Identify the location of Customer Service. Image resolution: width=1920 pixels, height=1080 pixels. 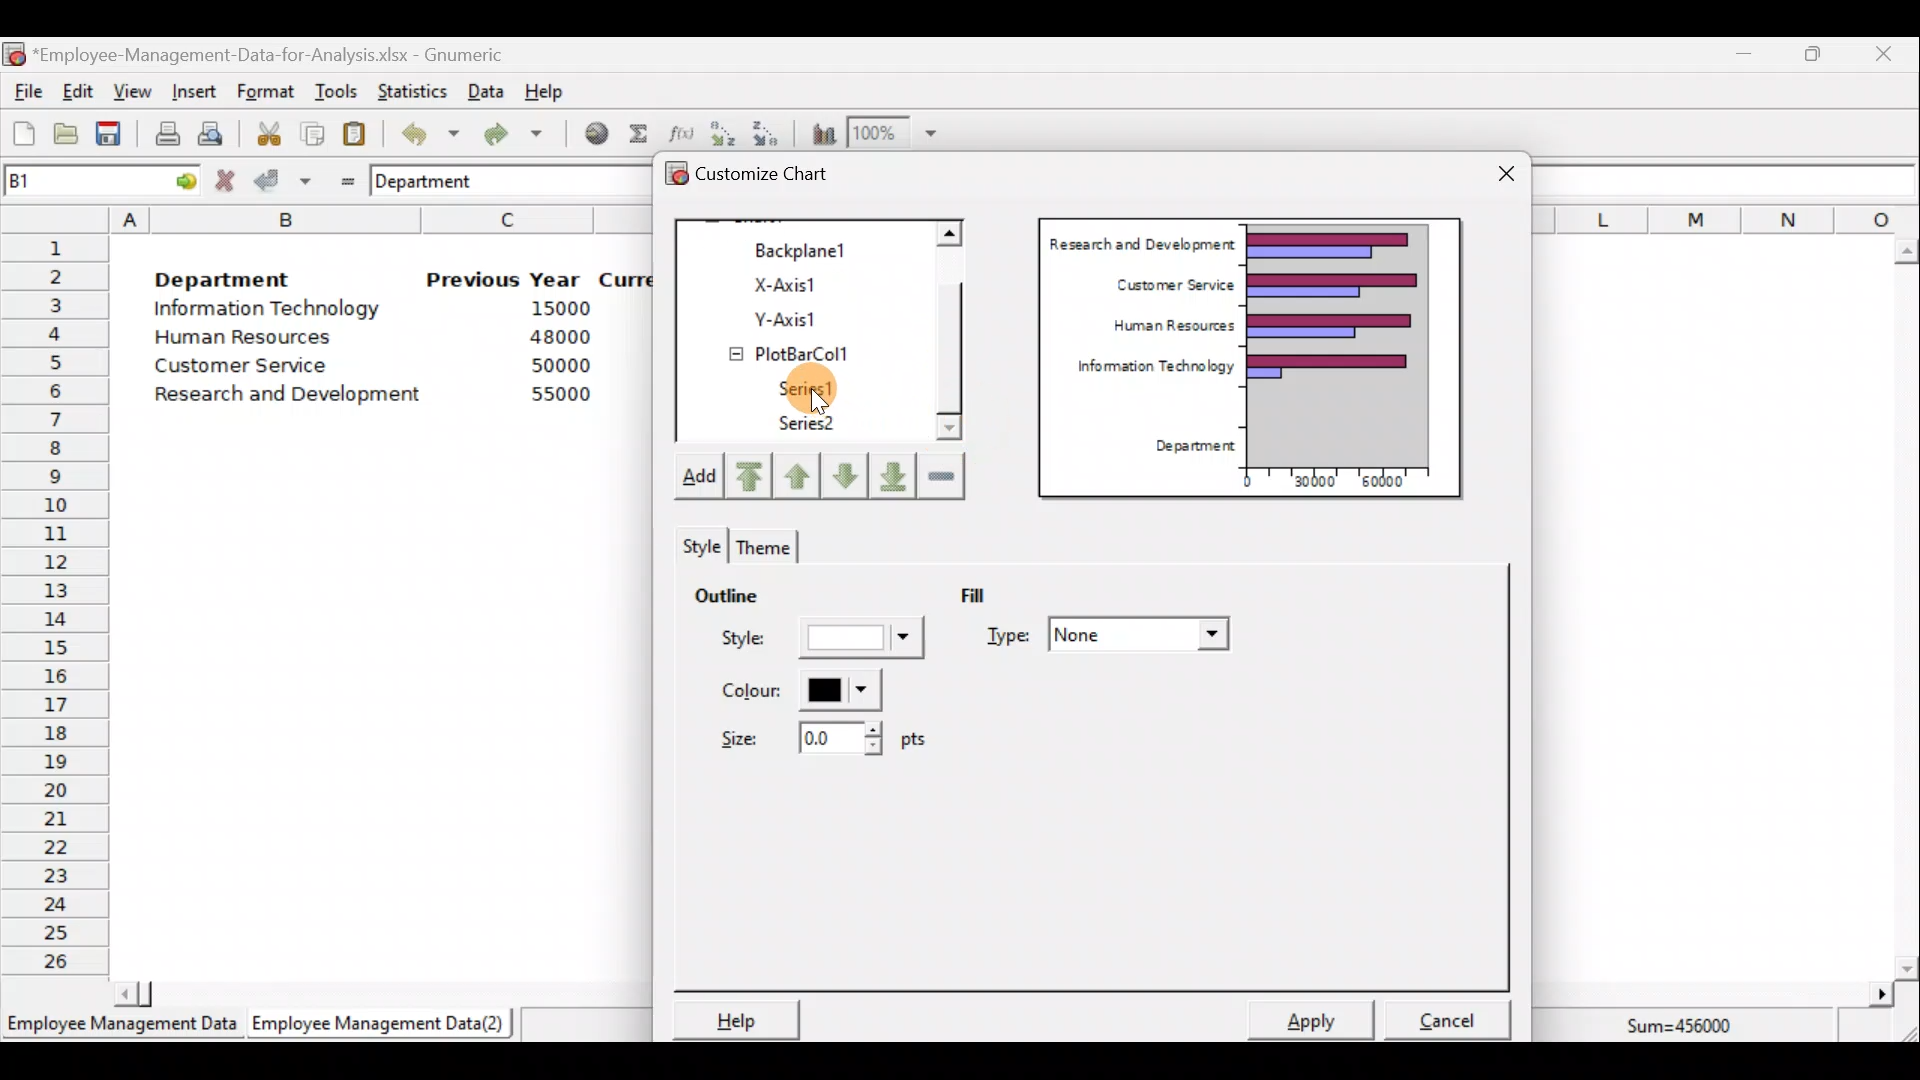
(246, 370).